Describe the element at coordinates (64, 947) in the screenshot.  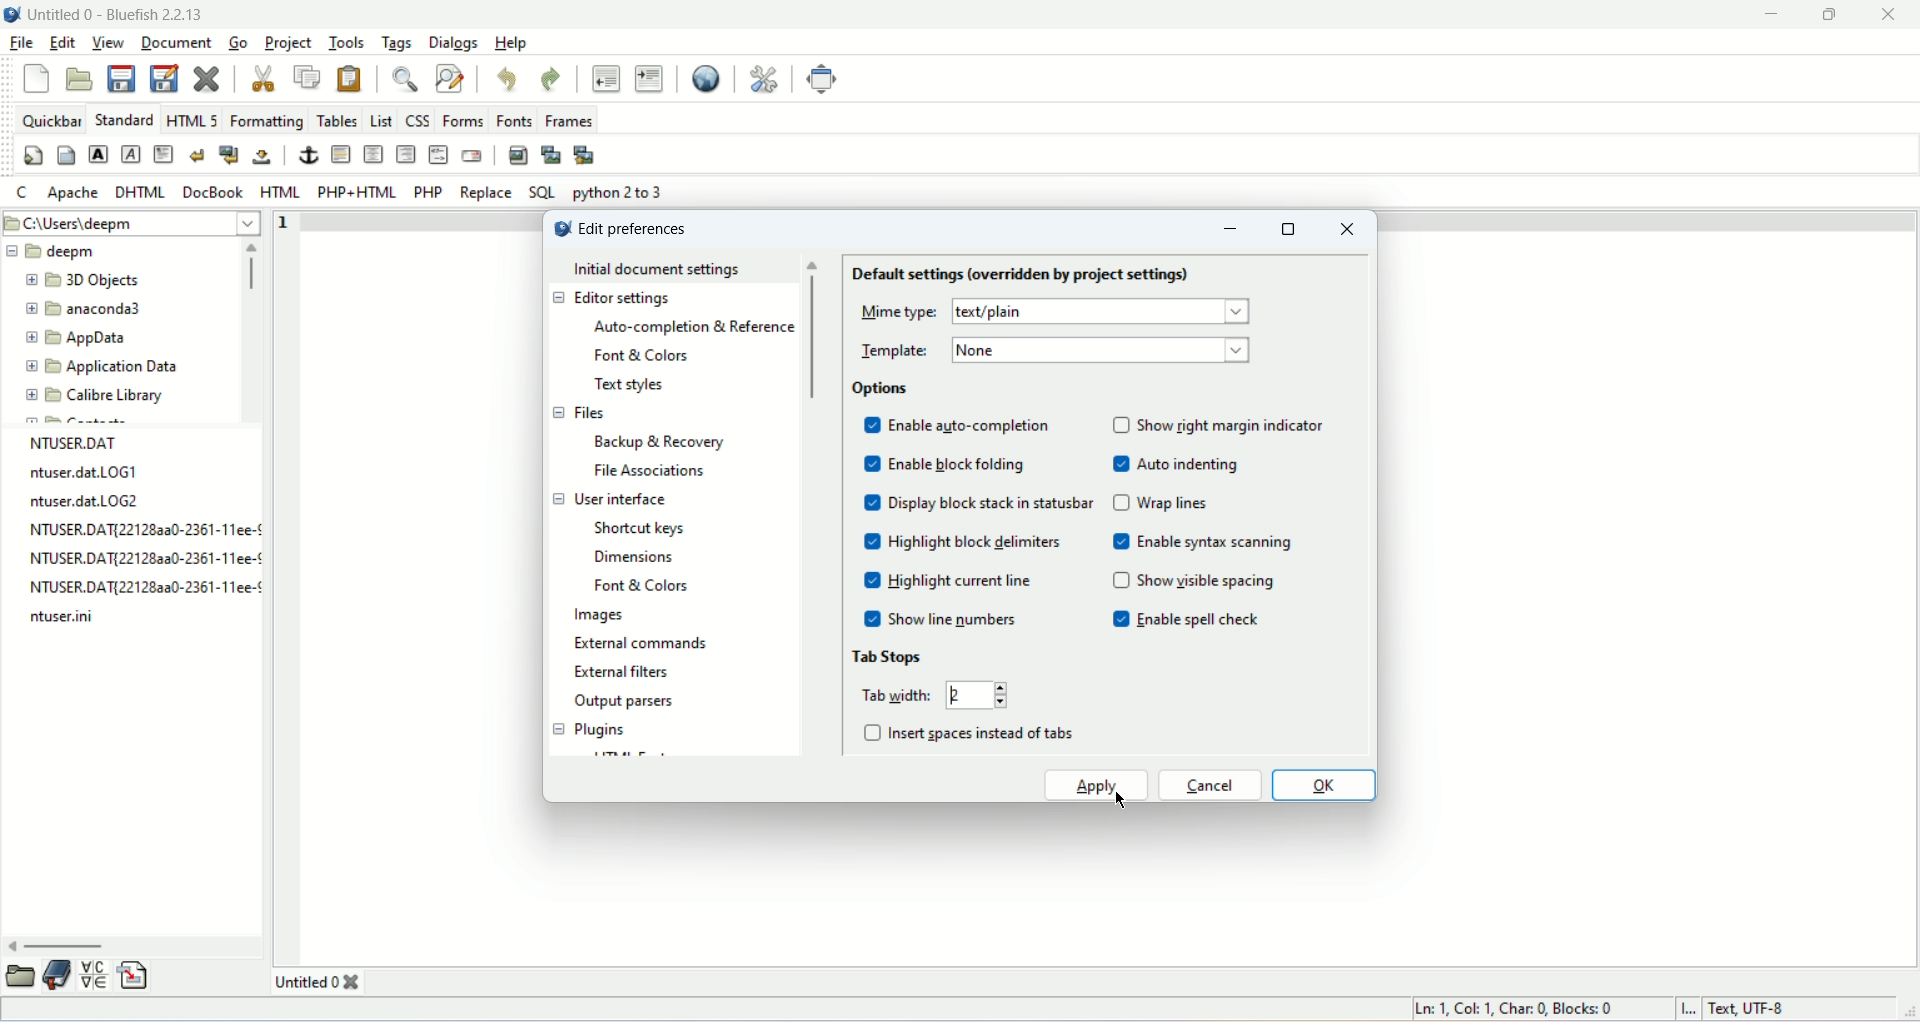
I see `horizontal scroll bar` at that location.